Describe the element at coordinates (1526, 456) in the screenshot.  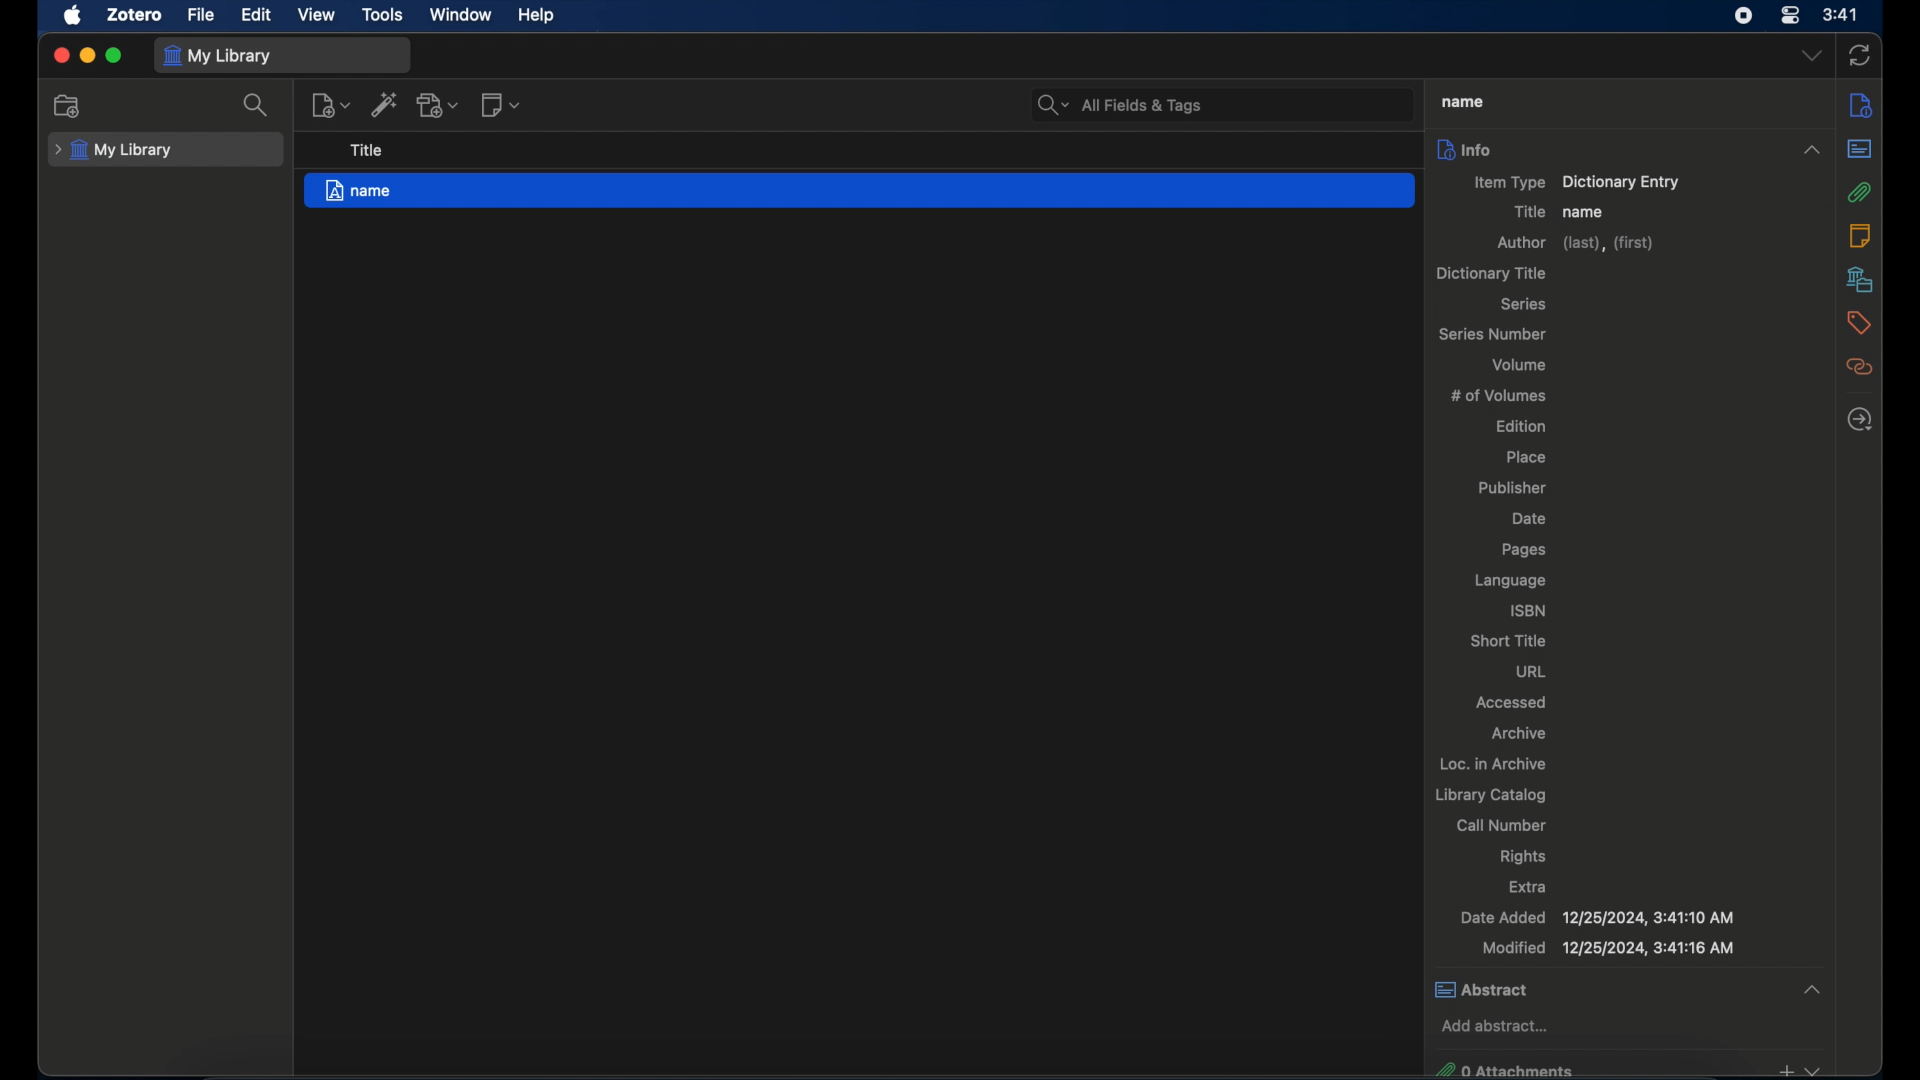
I see `place` at that location.